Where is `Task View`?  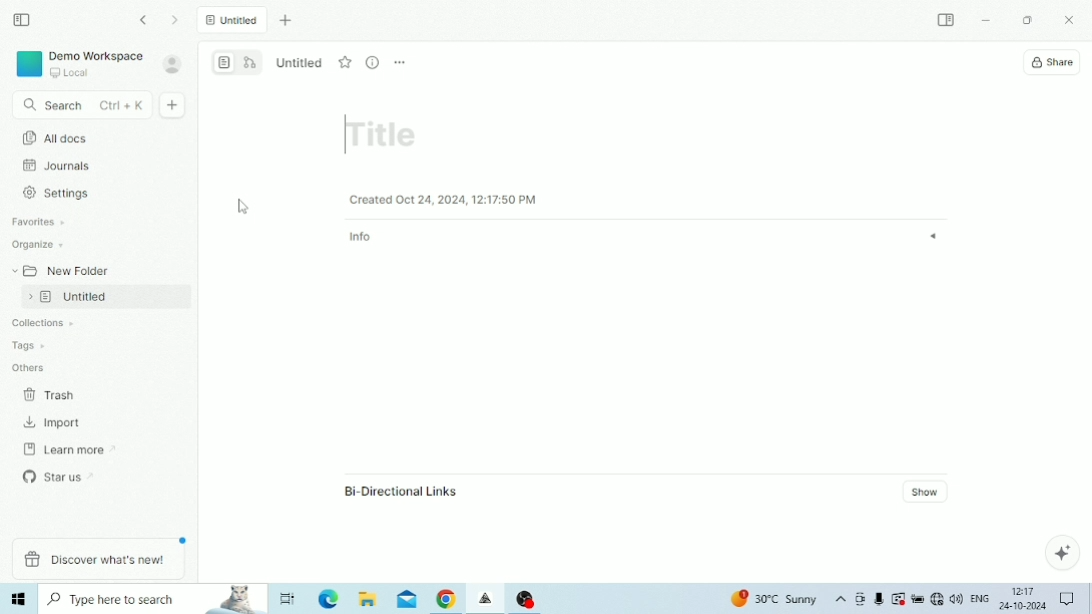
Task View is located at coordinates (289, 598).